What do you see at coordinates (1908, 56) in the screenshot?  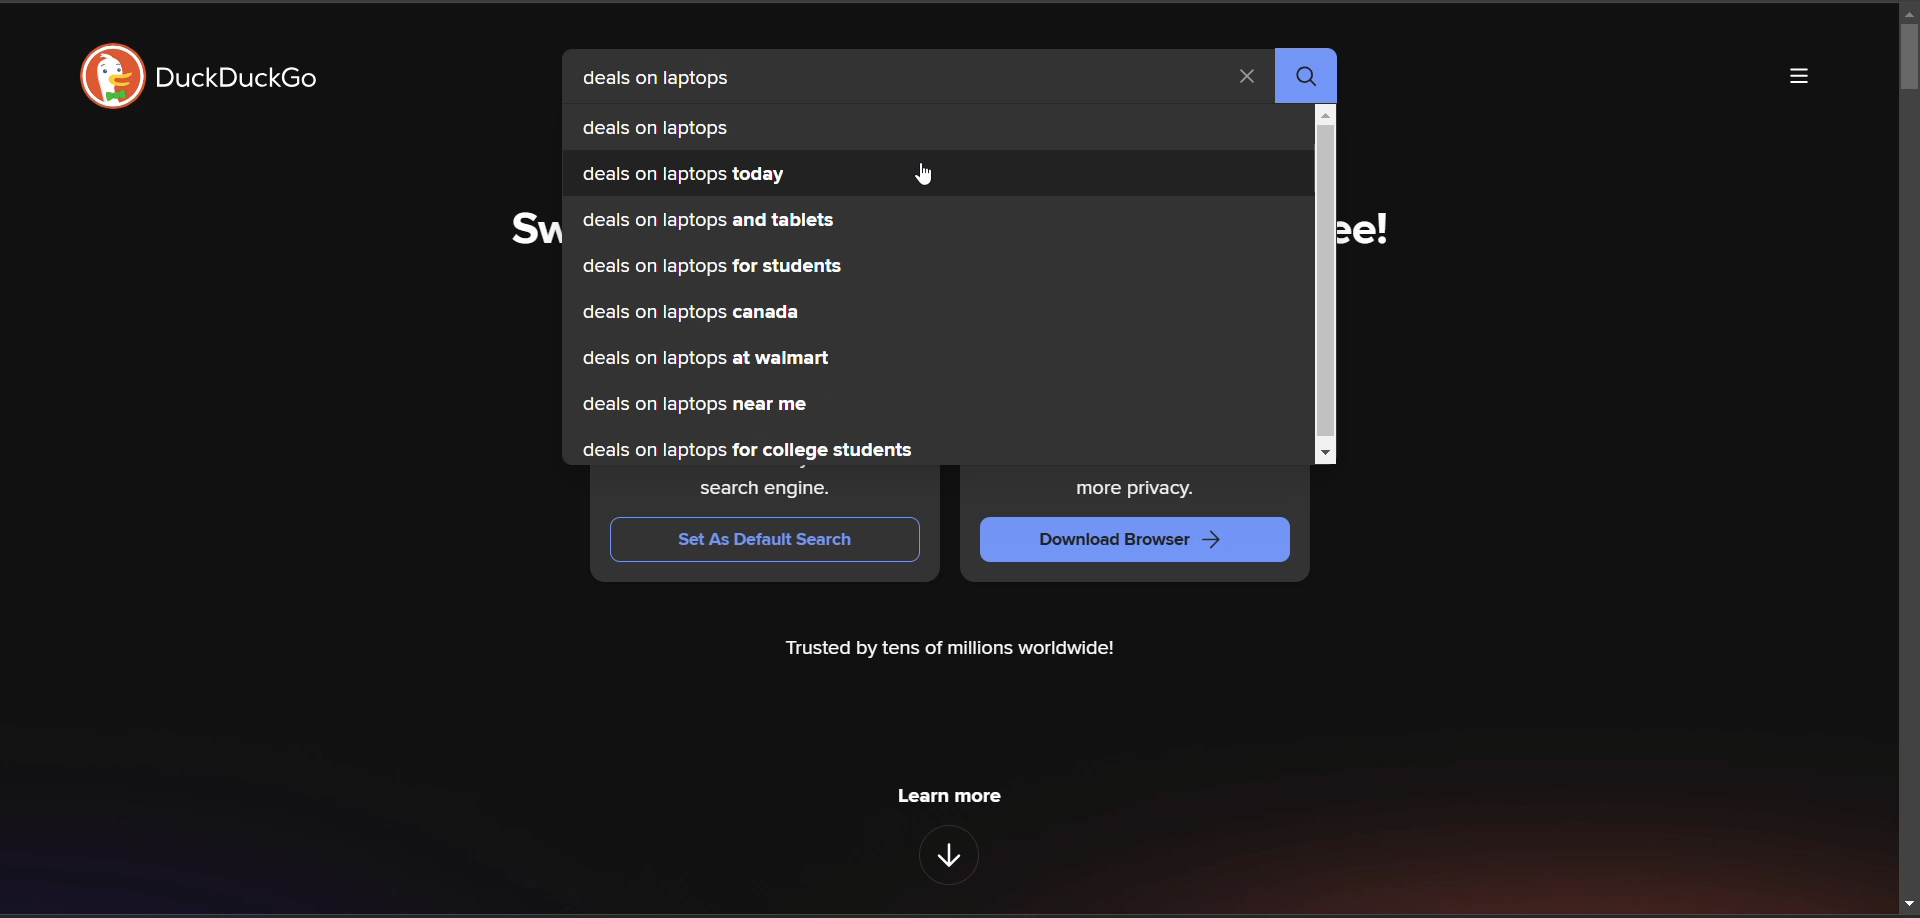 I see `vertical search bar` at bounding box center [1908, 56].